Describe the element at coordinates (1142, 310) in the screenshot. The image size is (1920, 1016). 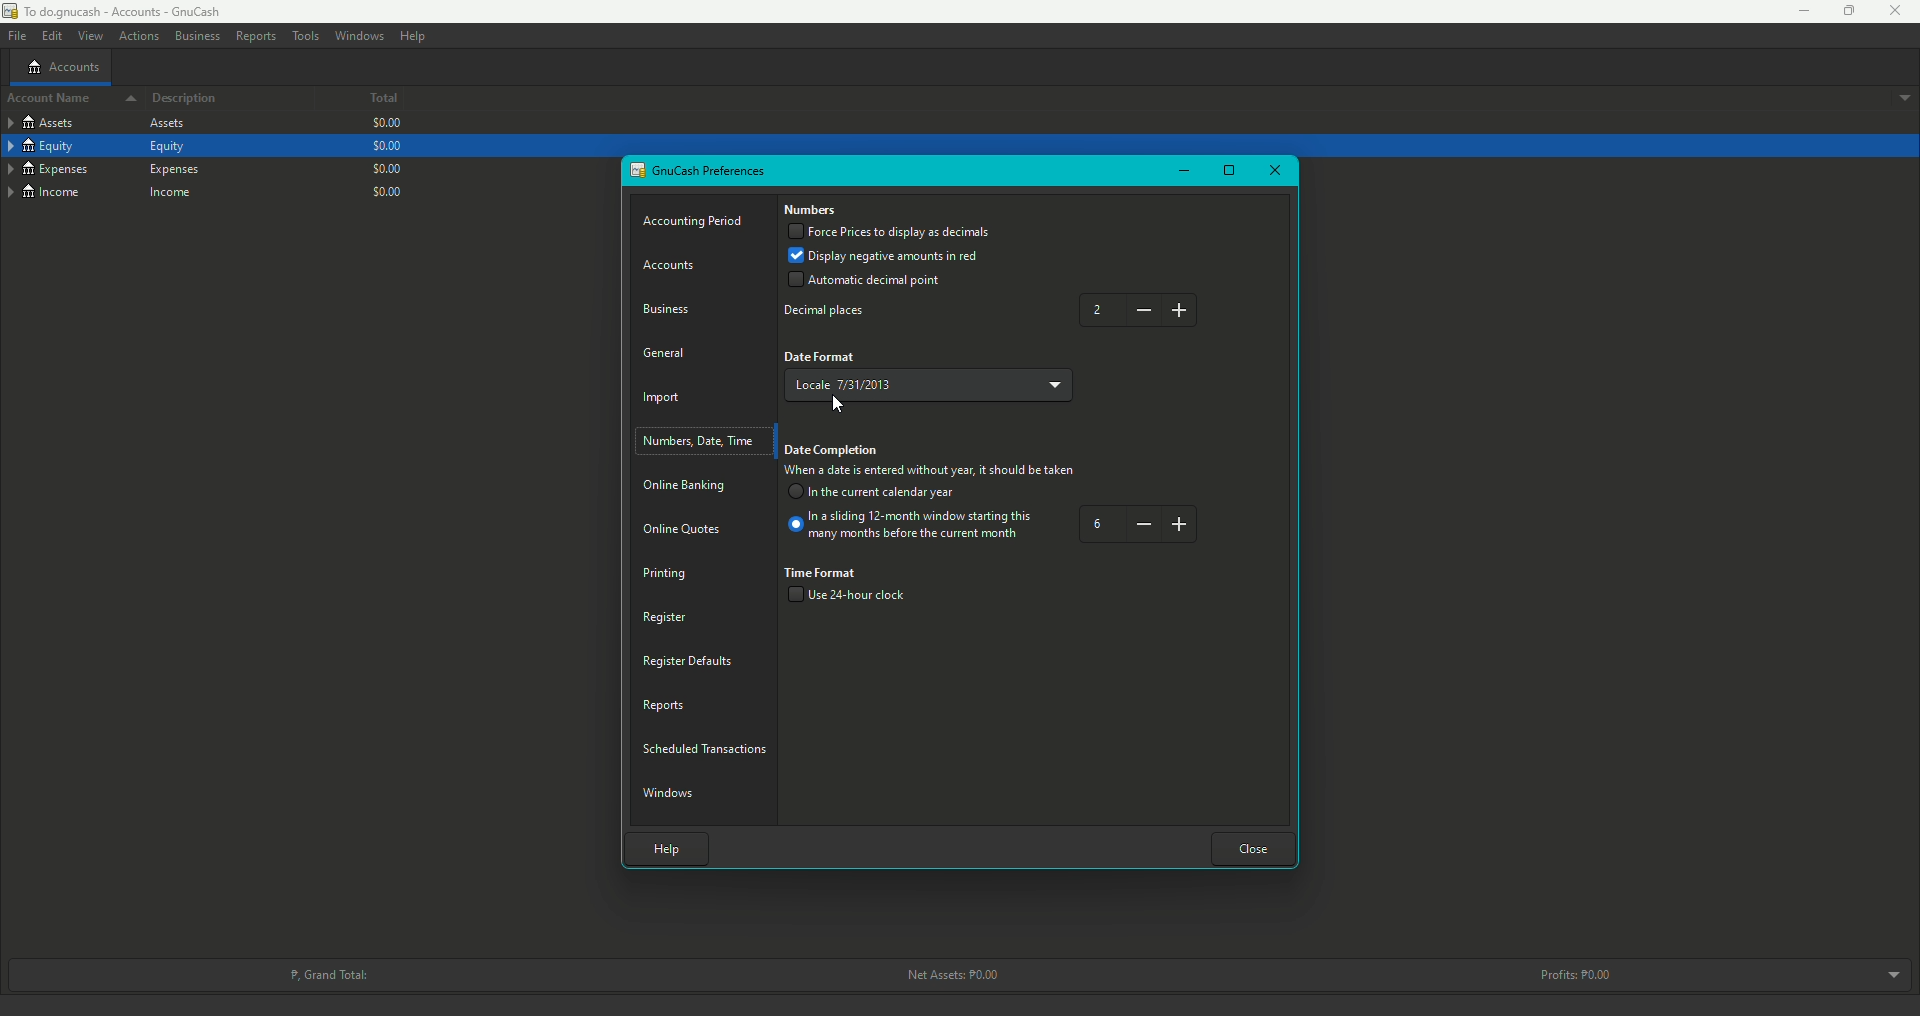
I see `2` at that location.